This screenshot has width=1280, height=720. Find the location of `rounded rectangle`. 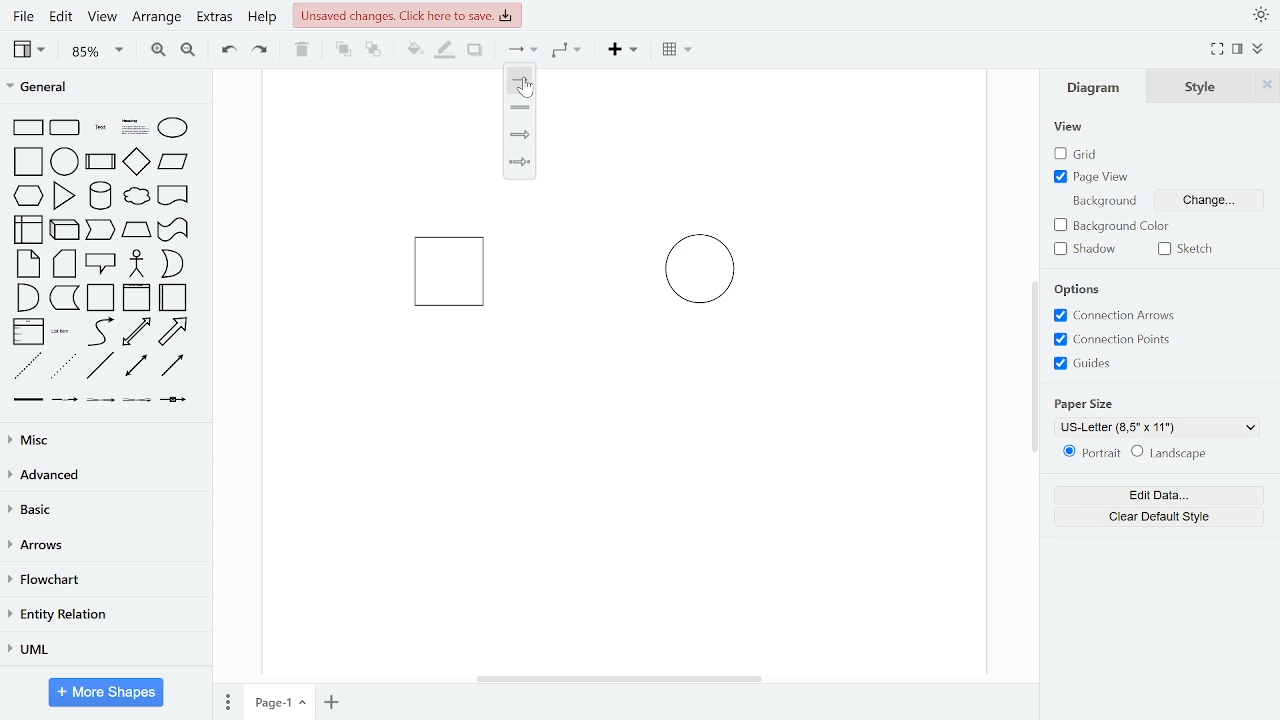

rounded rectangle is located at coordinates (66, 129).